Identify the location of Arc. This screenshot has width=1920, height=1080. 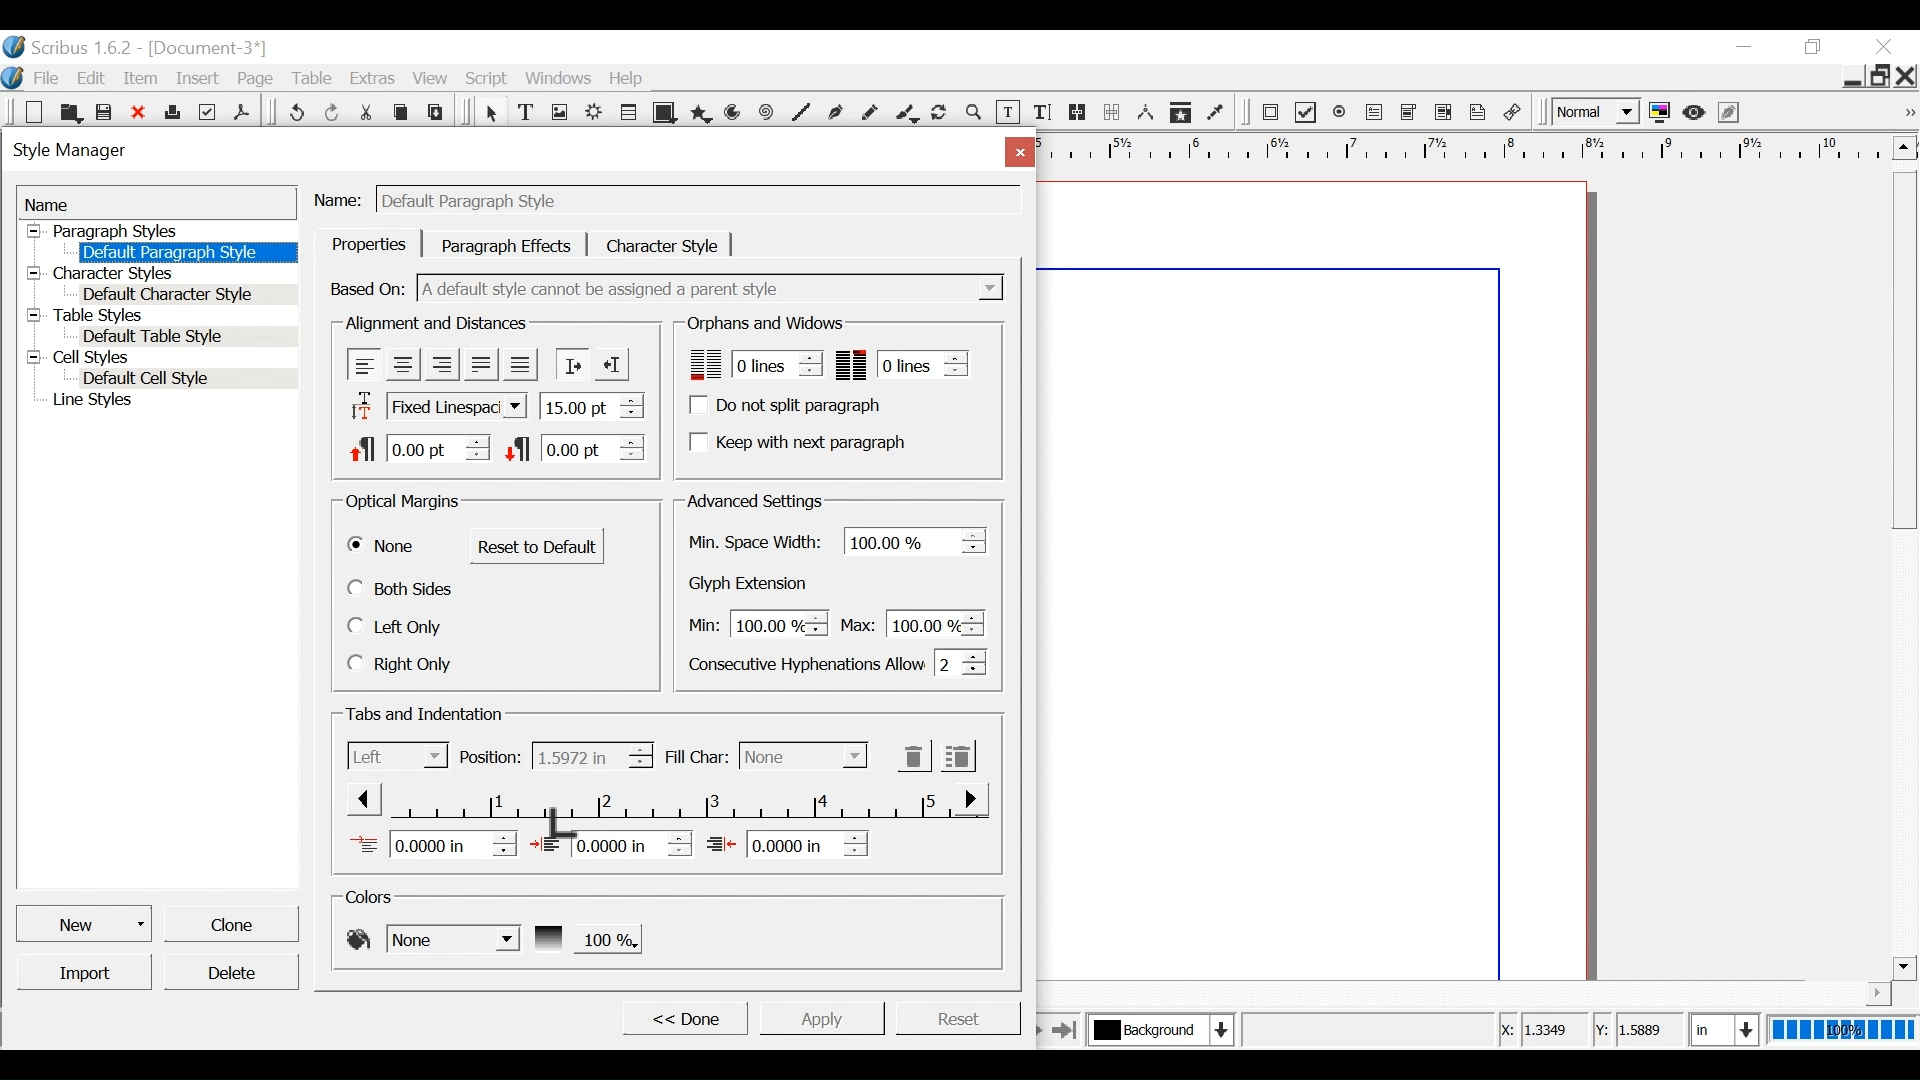
(735, 113).